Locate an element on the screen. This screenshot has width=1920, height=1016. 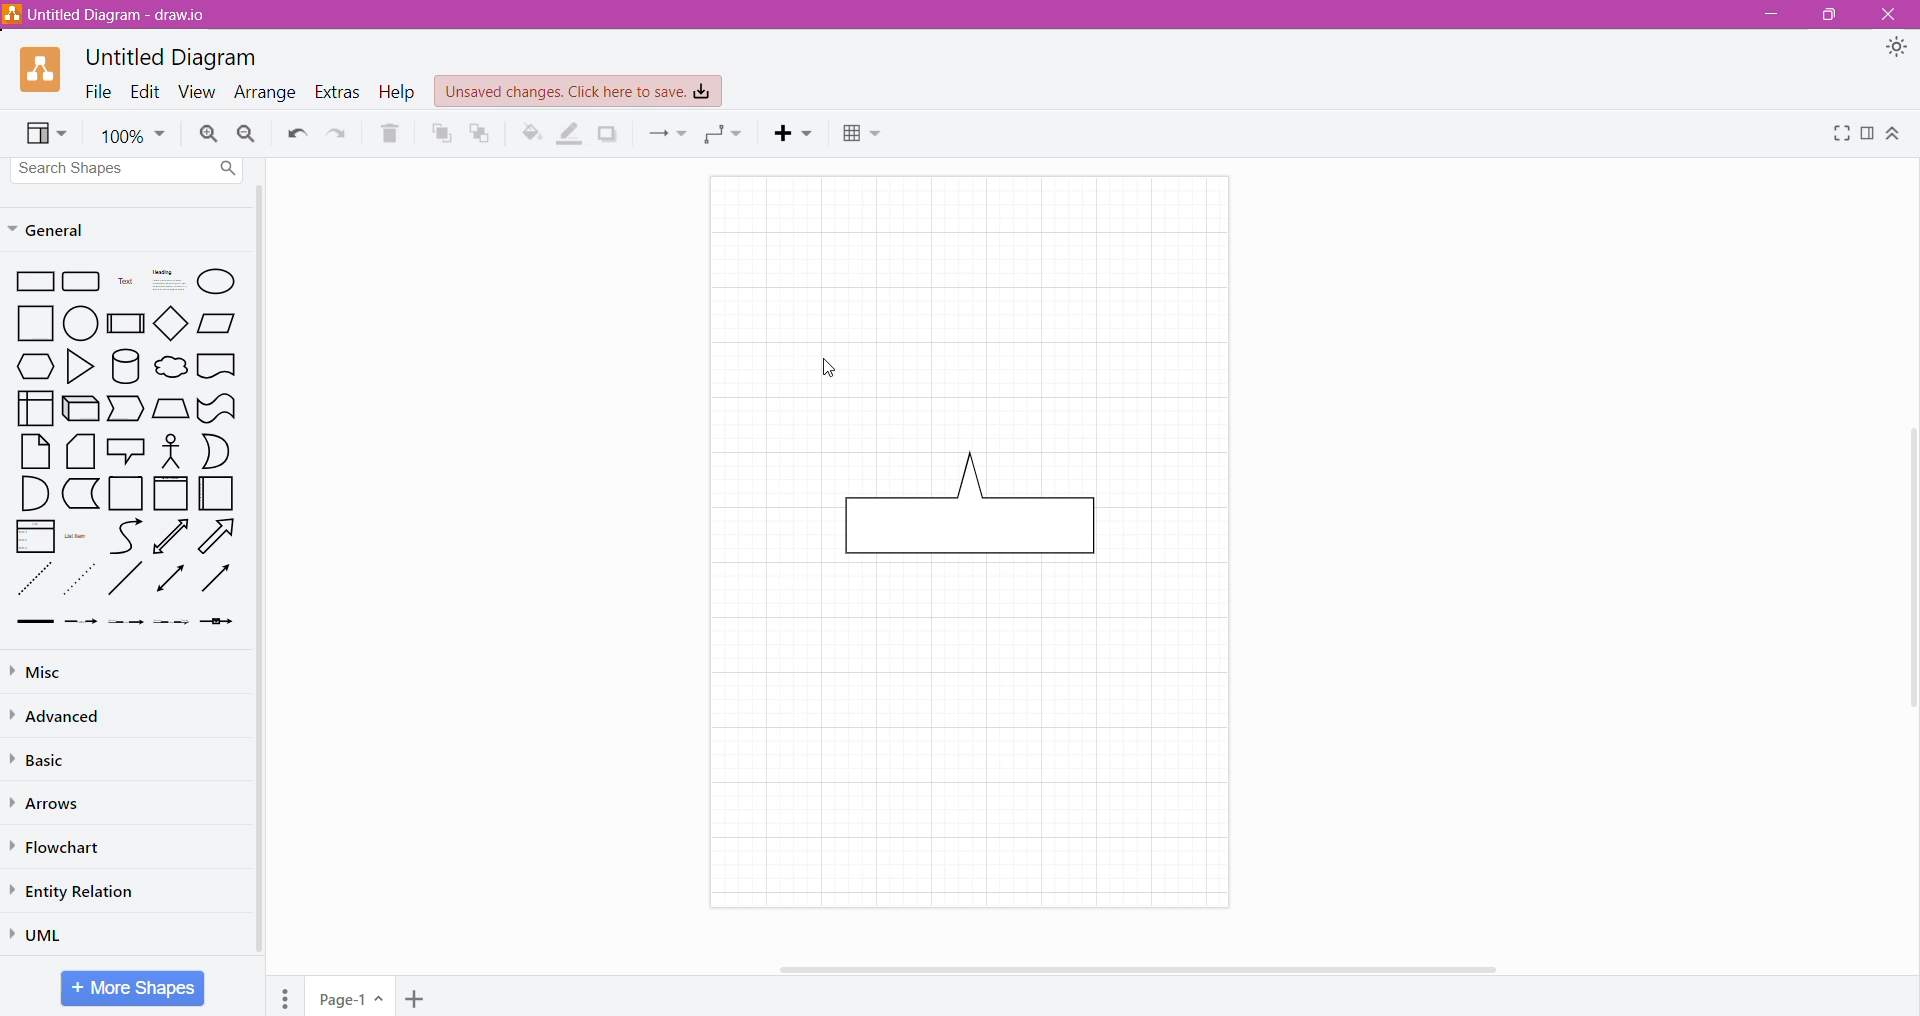
Upward Arrow is located at coordinates (171, 536).